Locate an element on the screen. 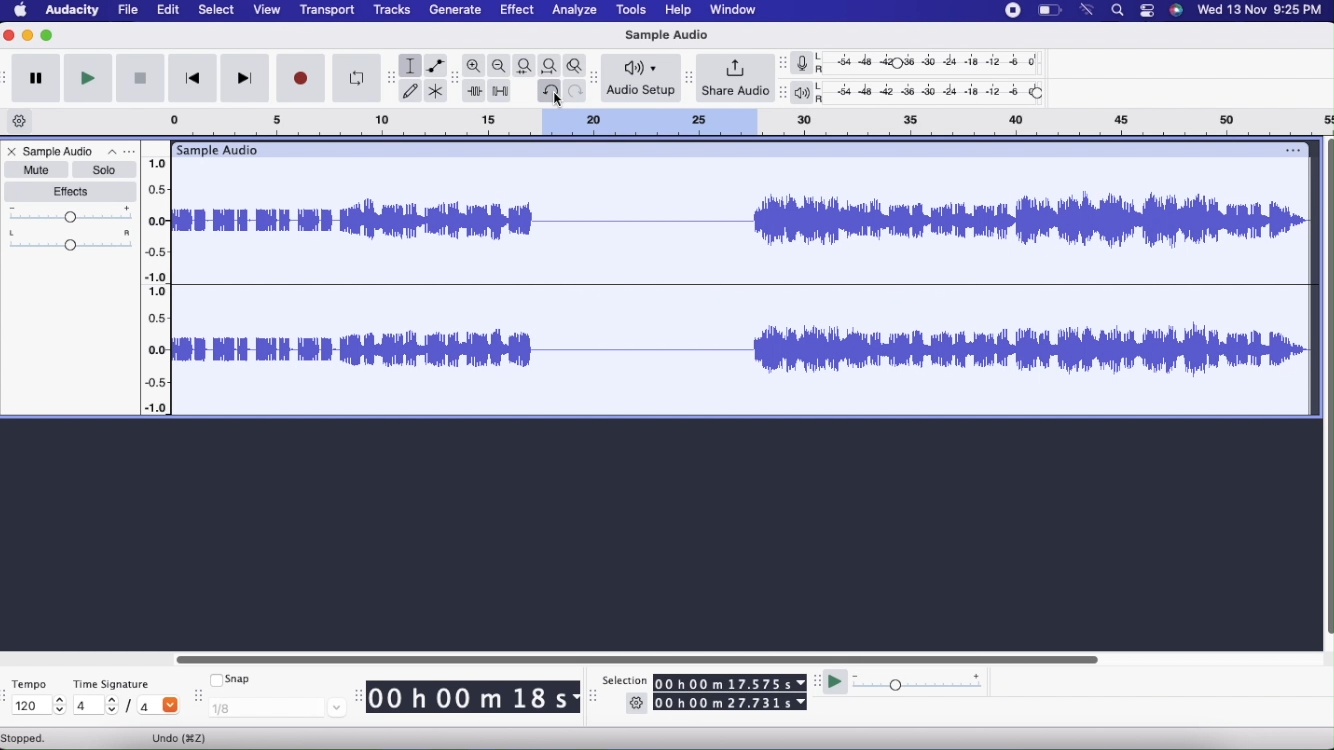 This screenshot has width=1334, height=750. Transport is located at coordinates (328, 10).